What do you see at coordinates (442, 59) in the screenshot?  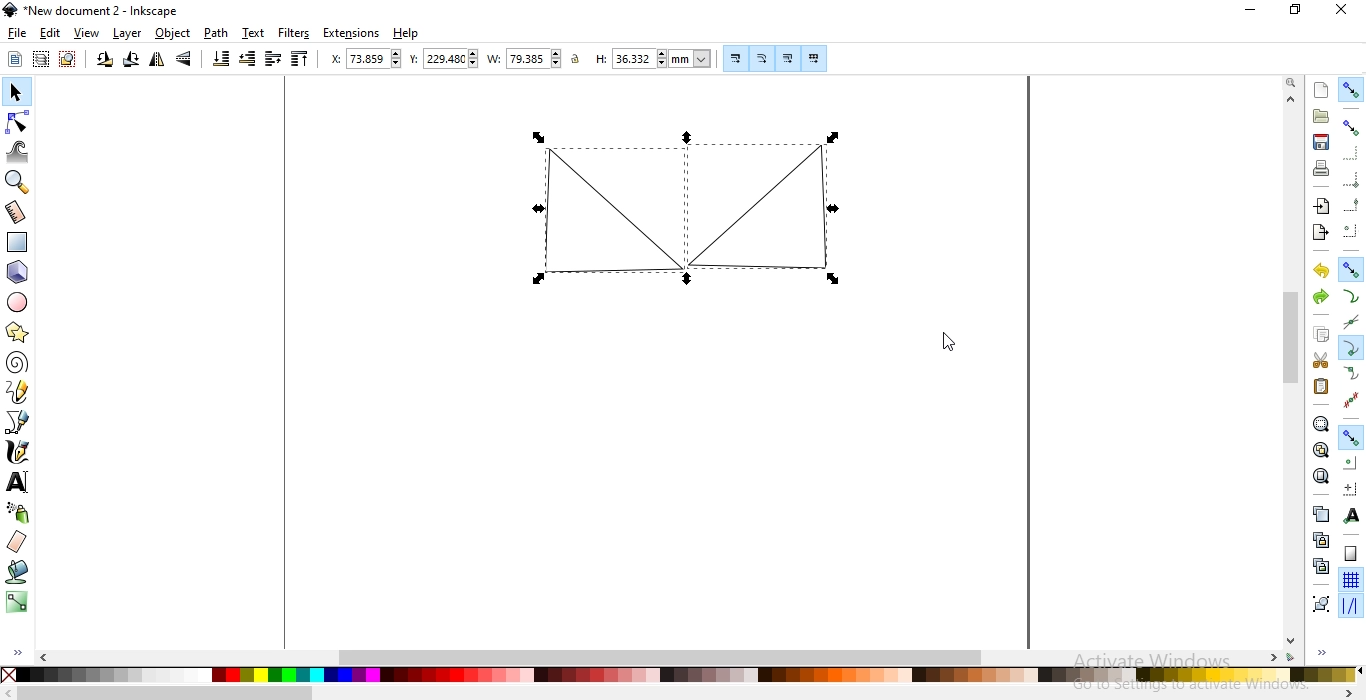 I see `vertical coordinate of selection` at bounding box center [442, 59].